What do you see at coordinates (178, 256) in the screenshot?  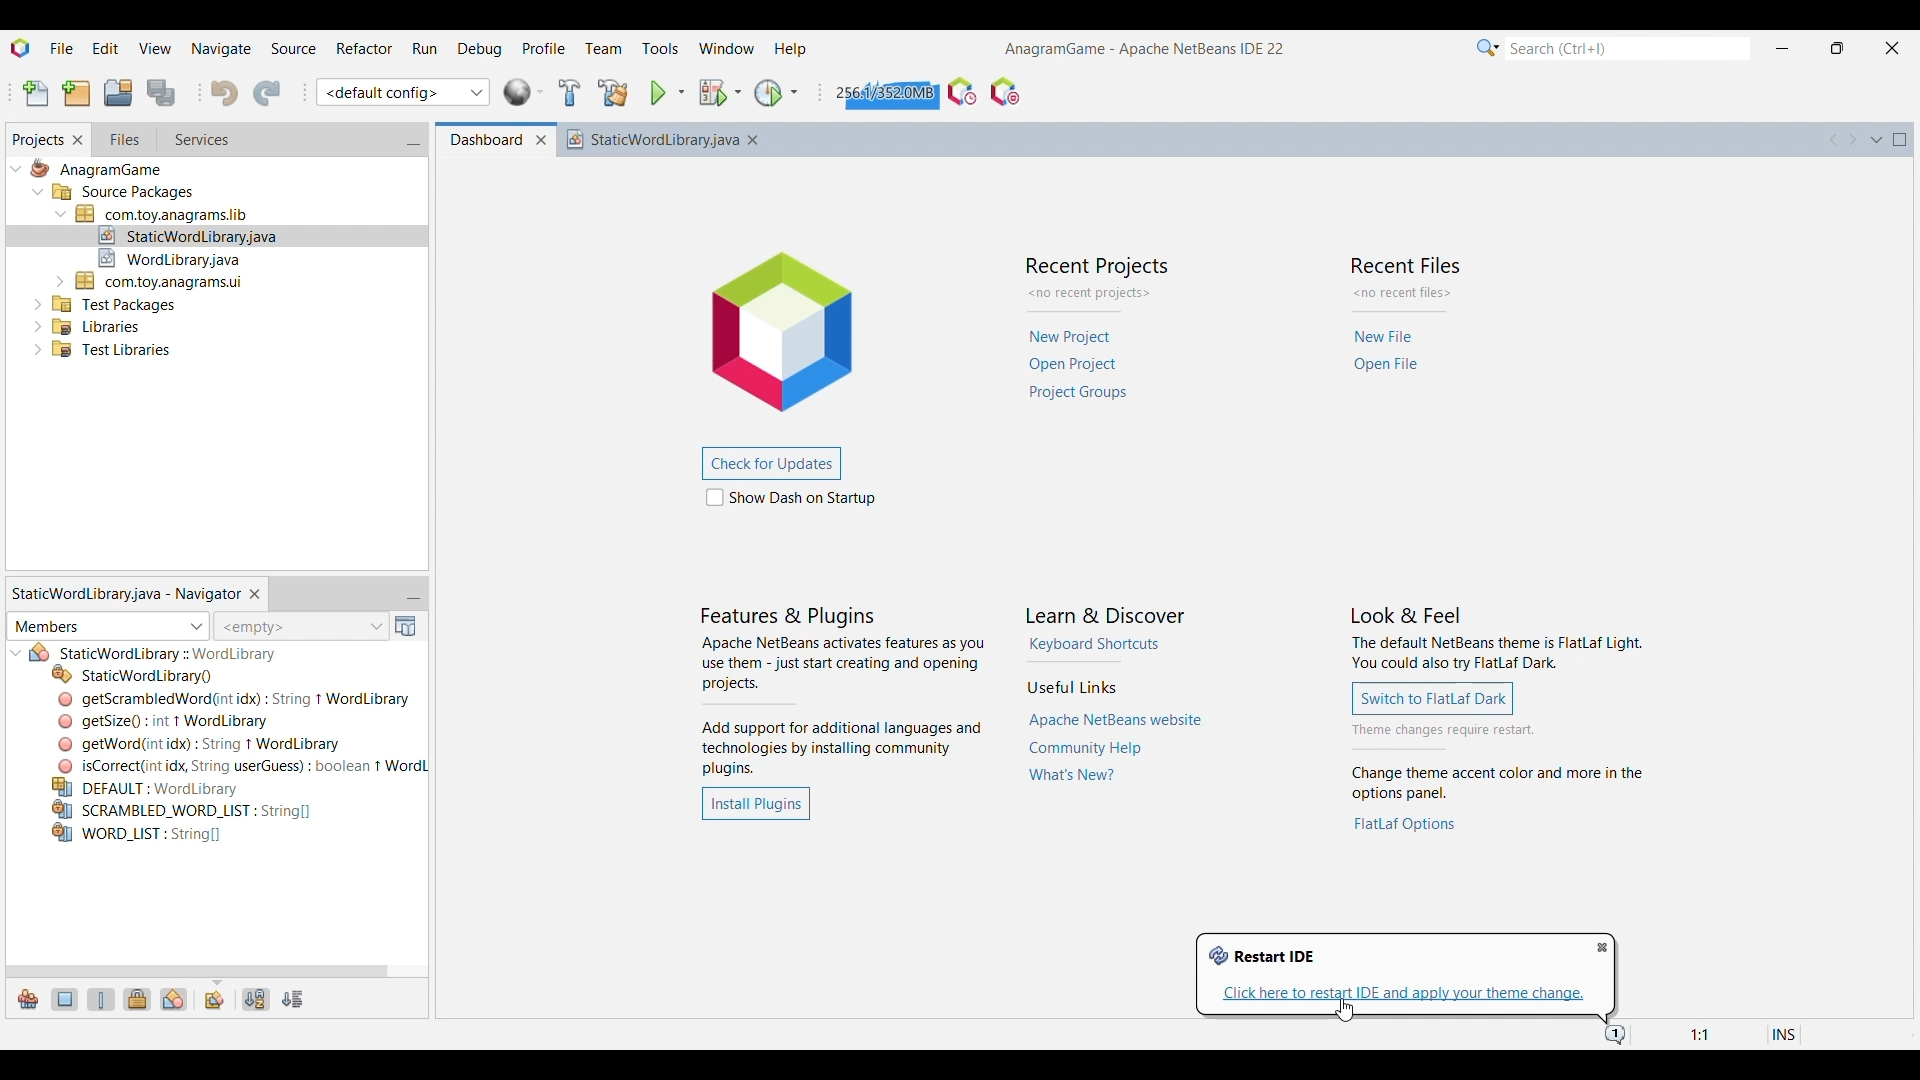 I see `` at bounding box center [178, 256].